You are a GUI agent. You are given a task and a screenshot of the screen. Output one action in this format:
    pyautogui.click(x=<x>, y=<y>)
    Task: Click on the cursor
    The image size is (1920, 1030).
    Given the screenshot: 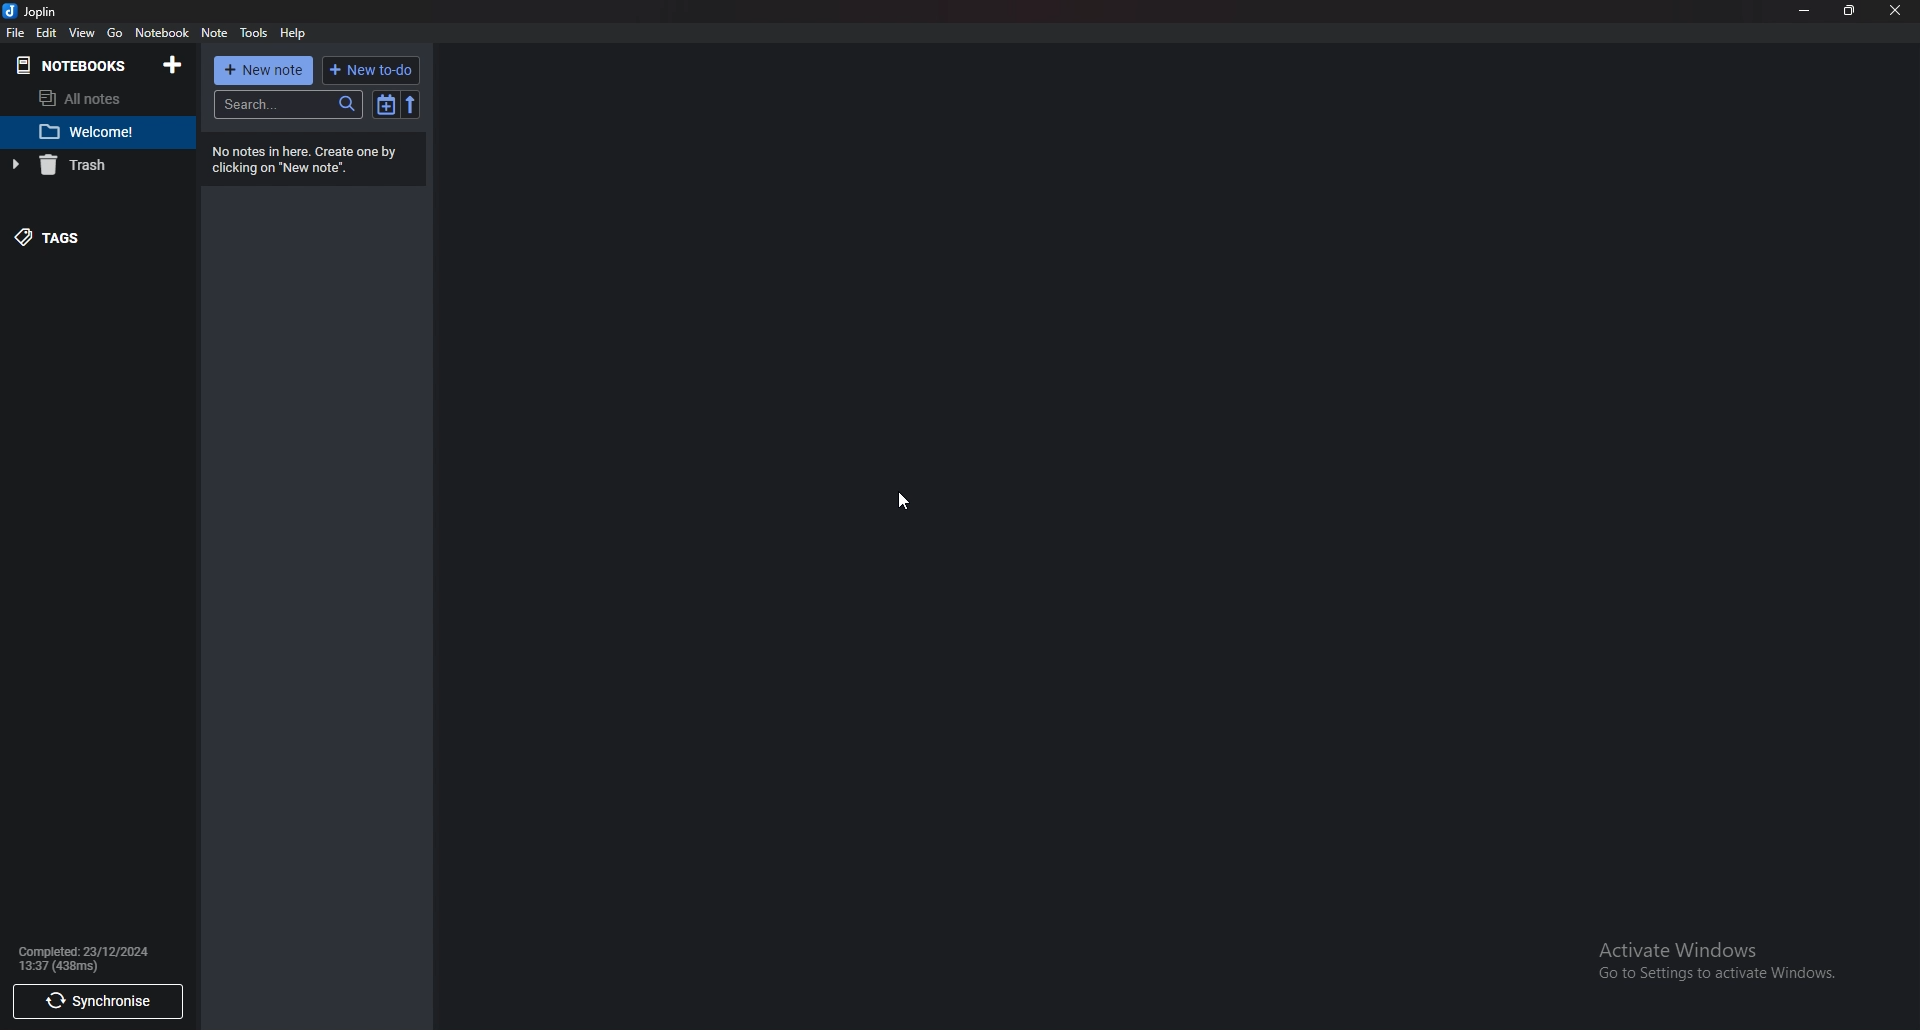 What is the action you would take?
    pyautogui.click(x=906, y=501)
    